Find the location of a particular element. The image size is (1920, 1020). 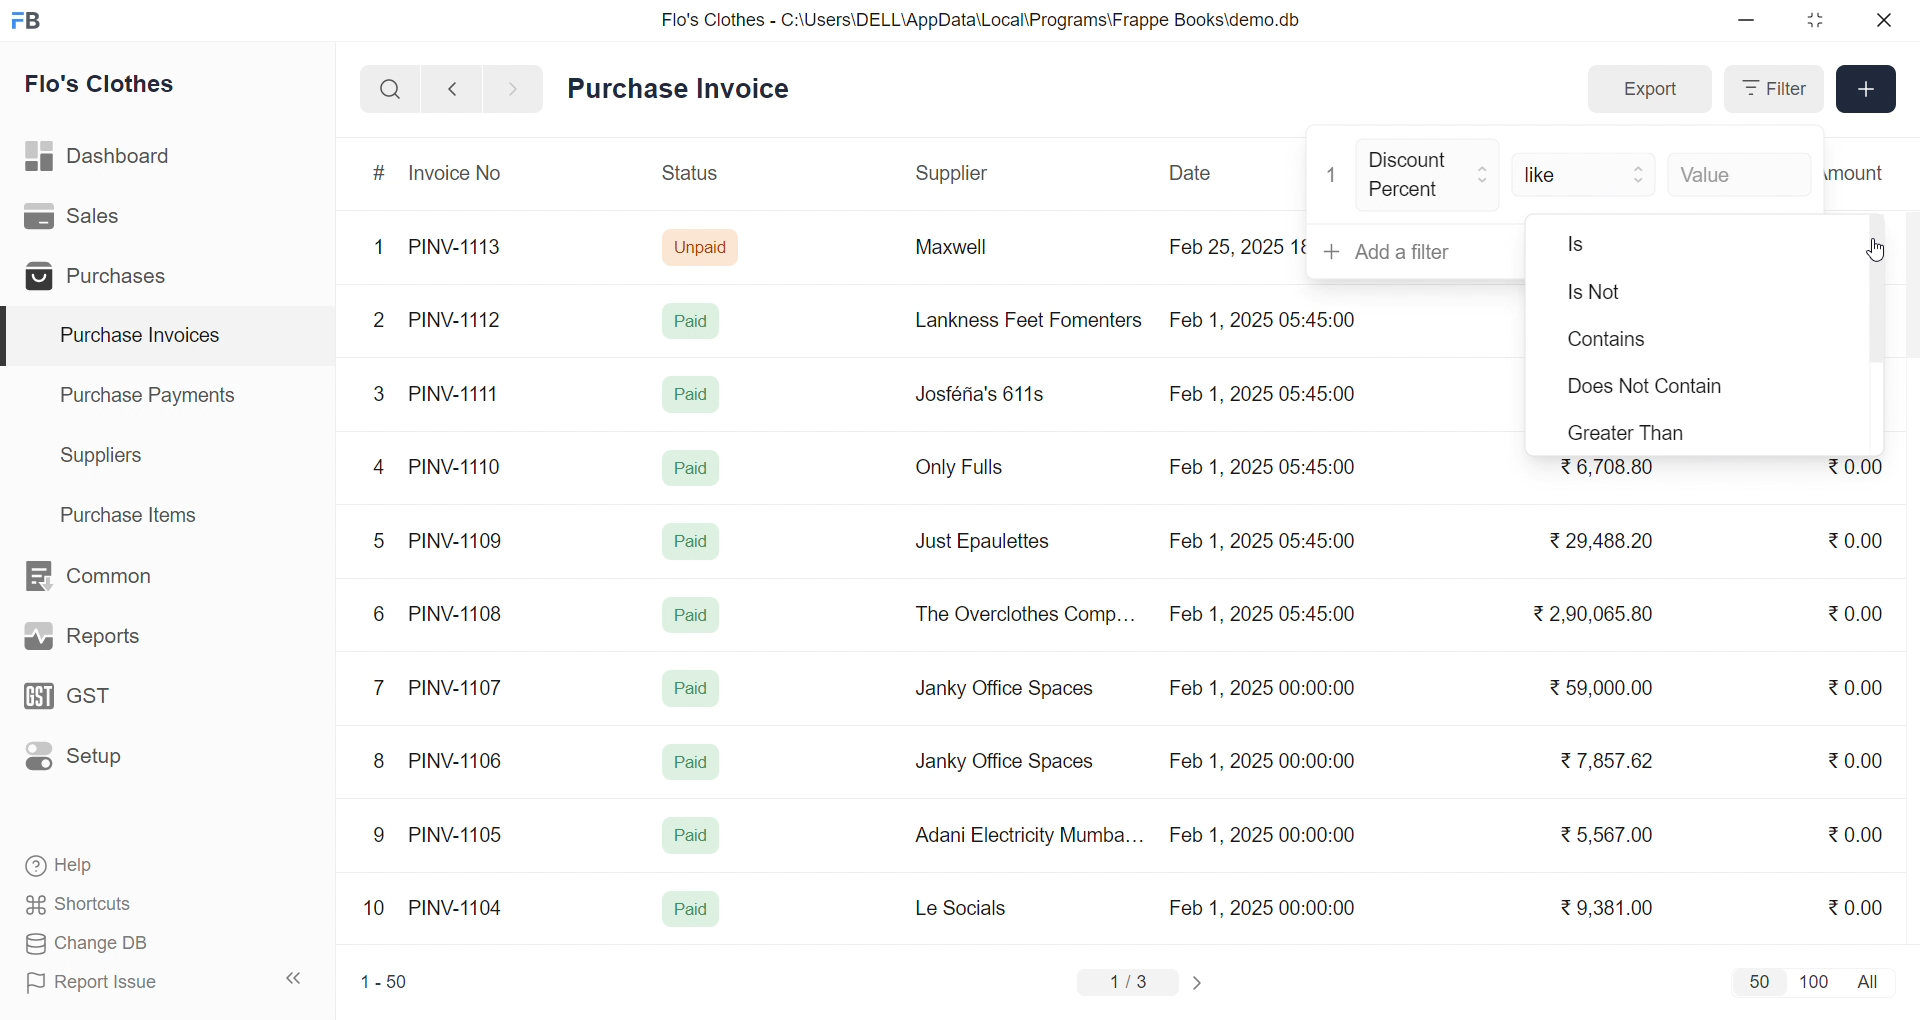

Status is located at coordinates (688, 176).